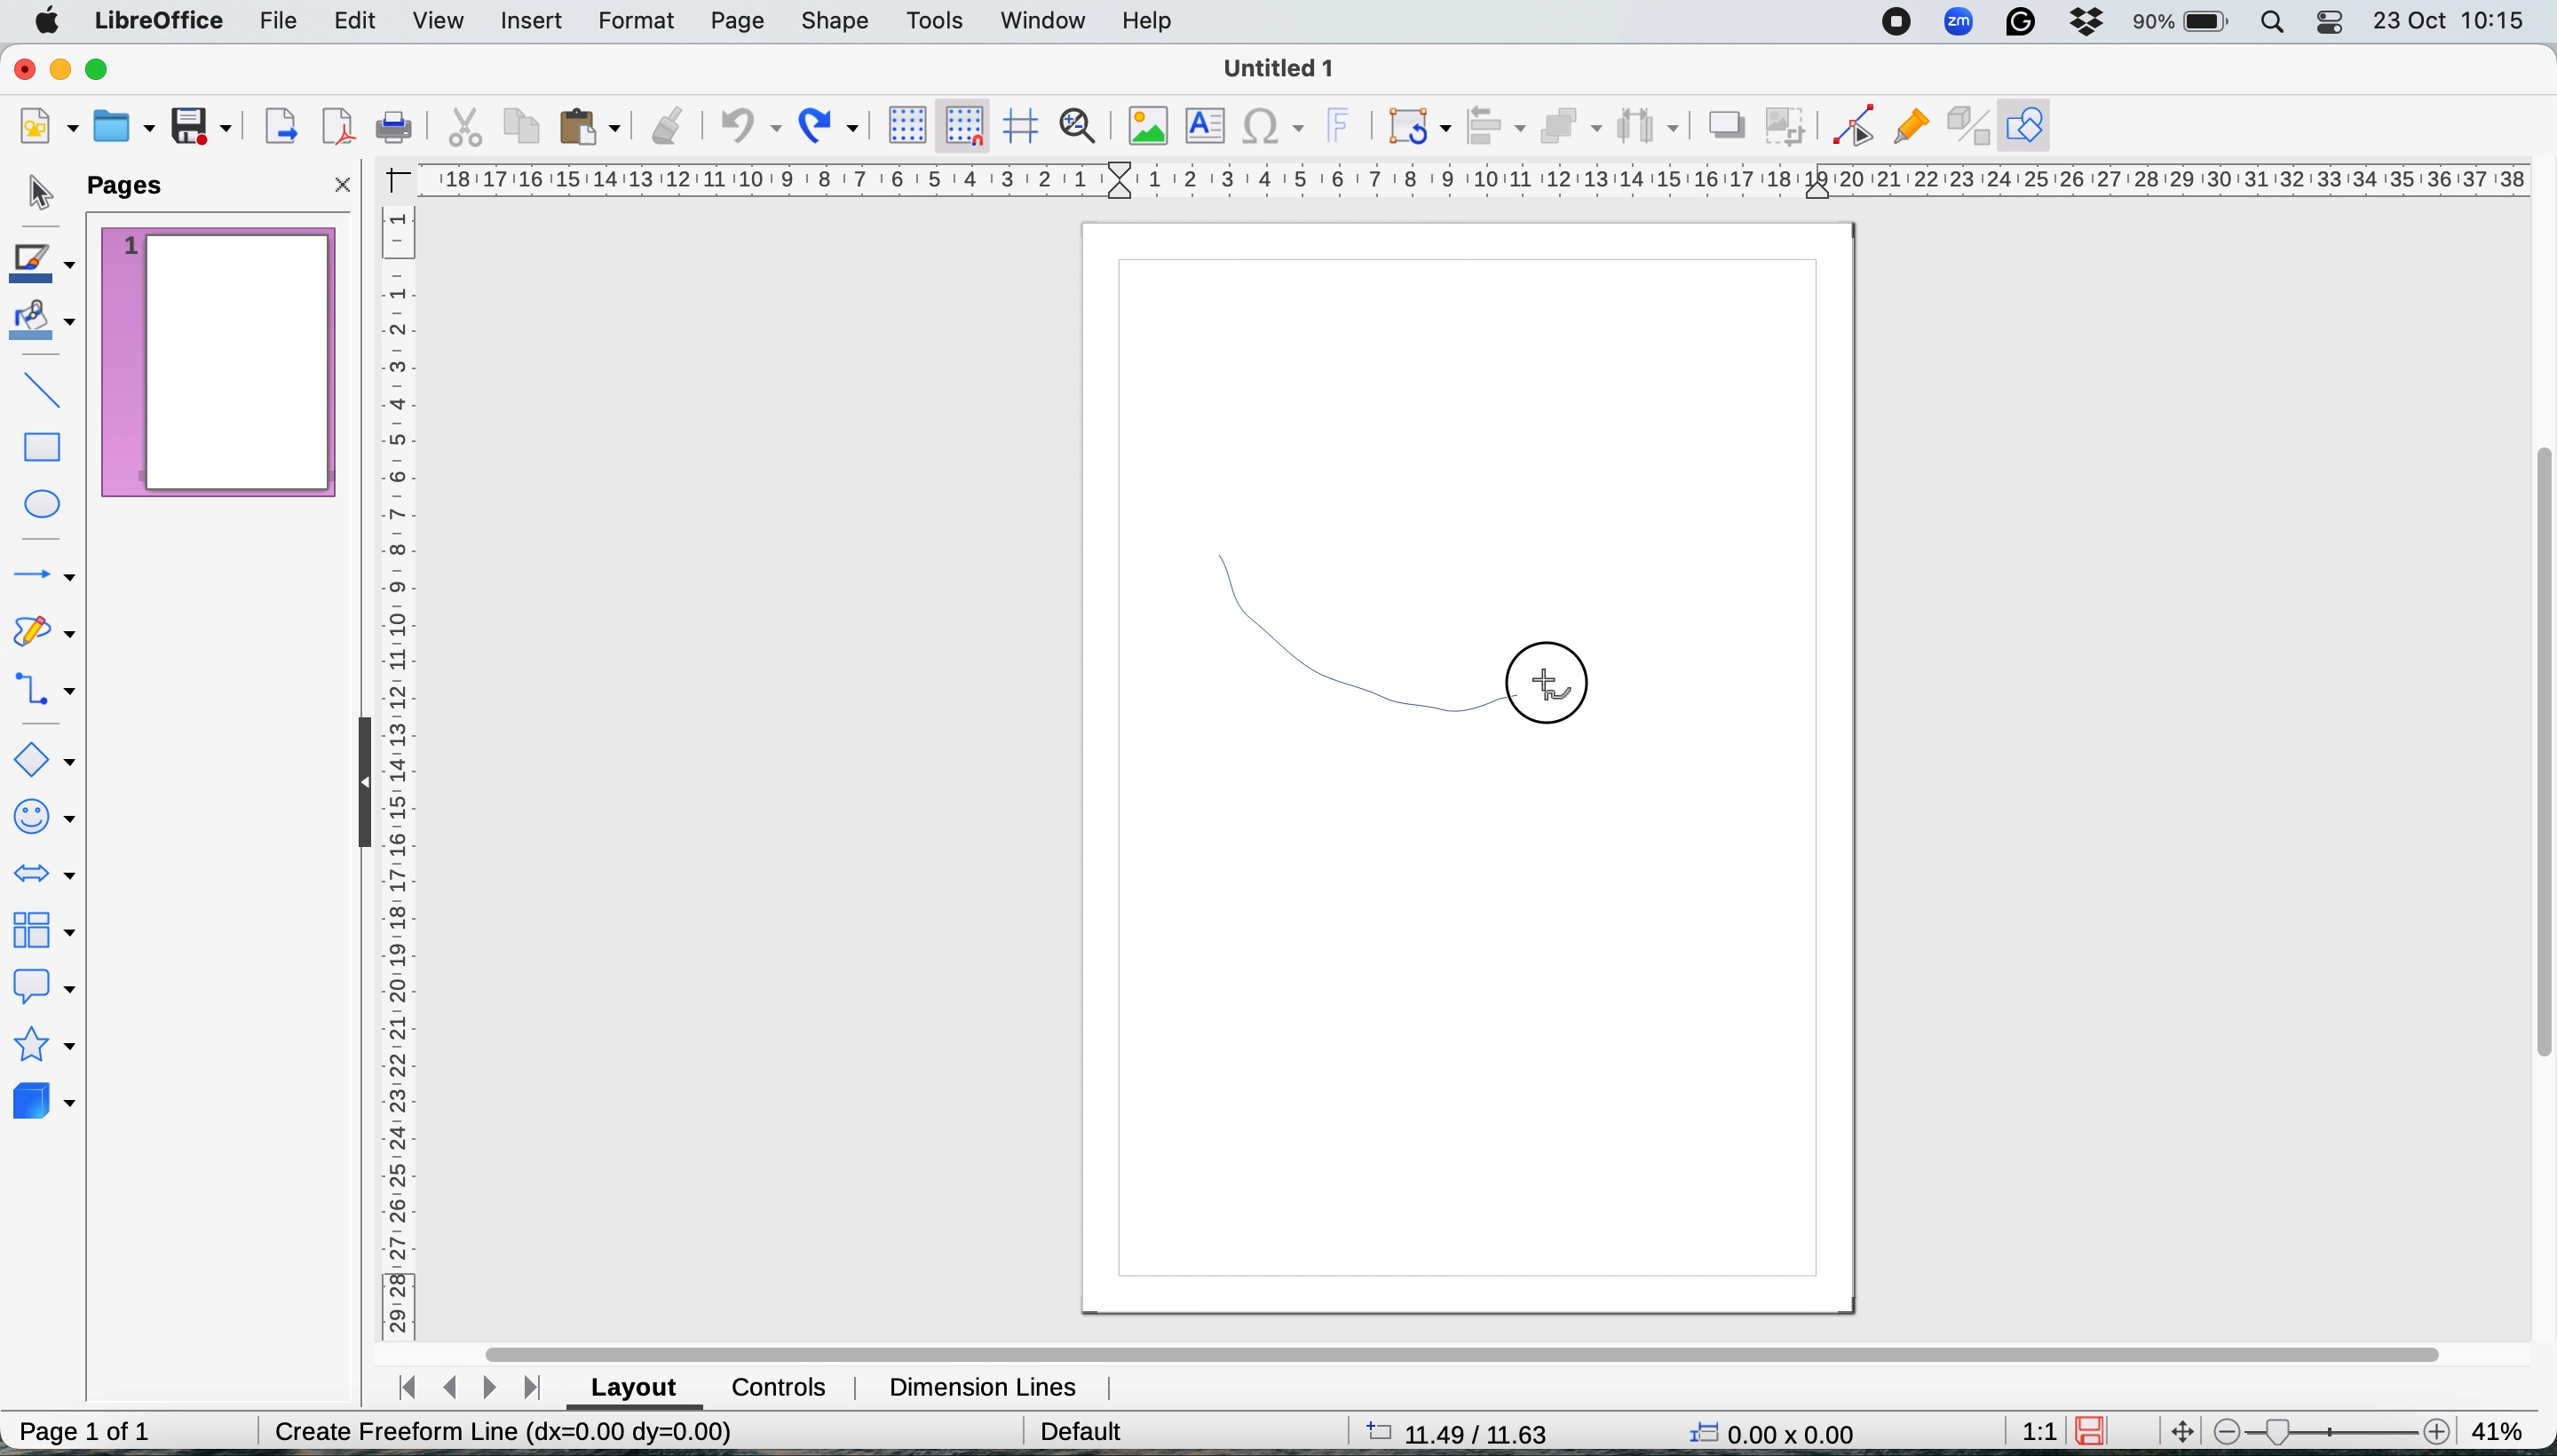 This screenshot has height=1456, width=2557. I want to click on arrange, so click(1570, 128).